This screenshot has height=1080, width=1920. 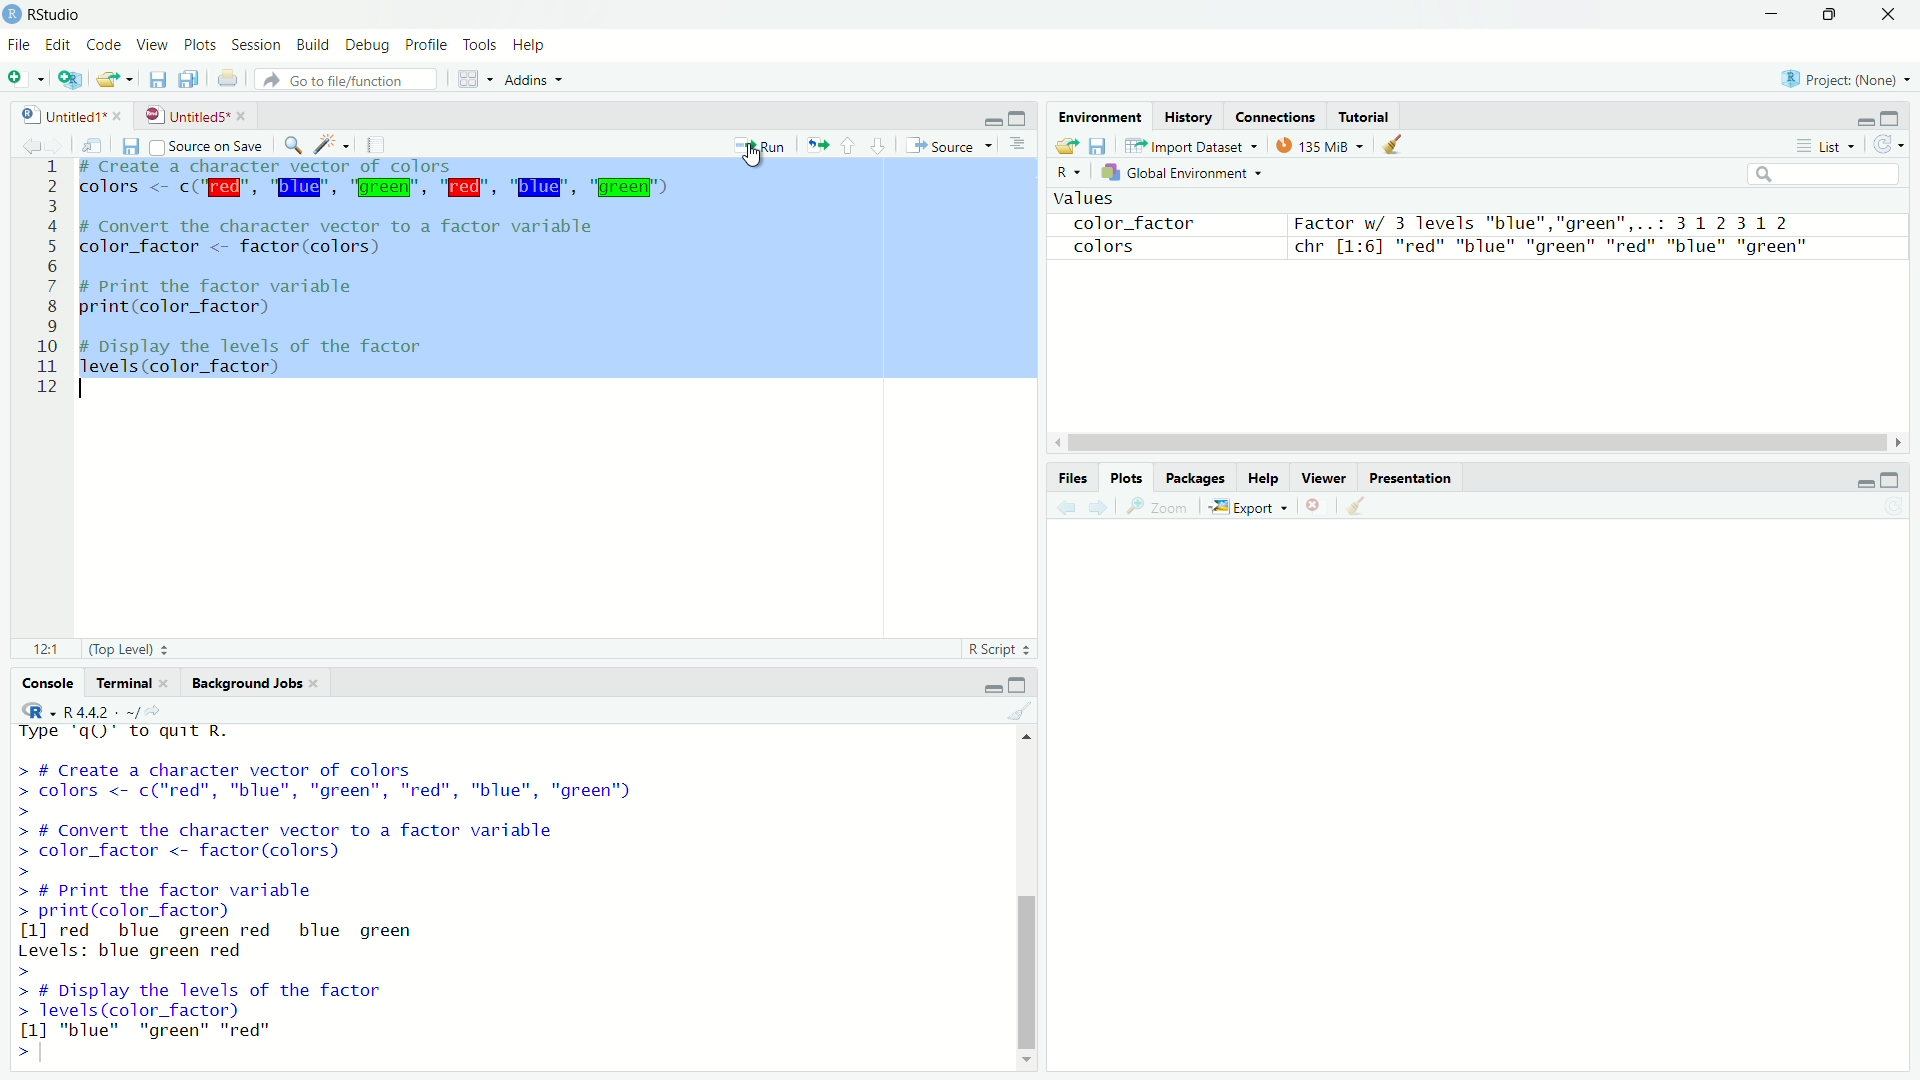 What do you see at coordinates (482, 42) in the screenshot?
I see `tools` at bounding box center [482, 42].